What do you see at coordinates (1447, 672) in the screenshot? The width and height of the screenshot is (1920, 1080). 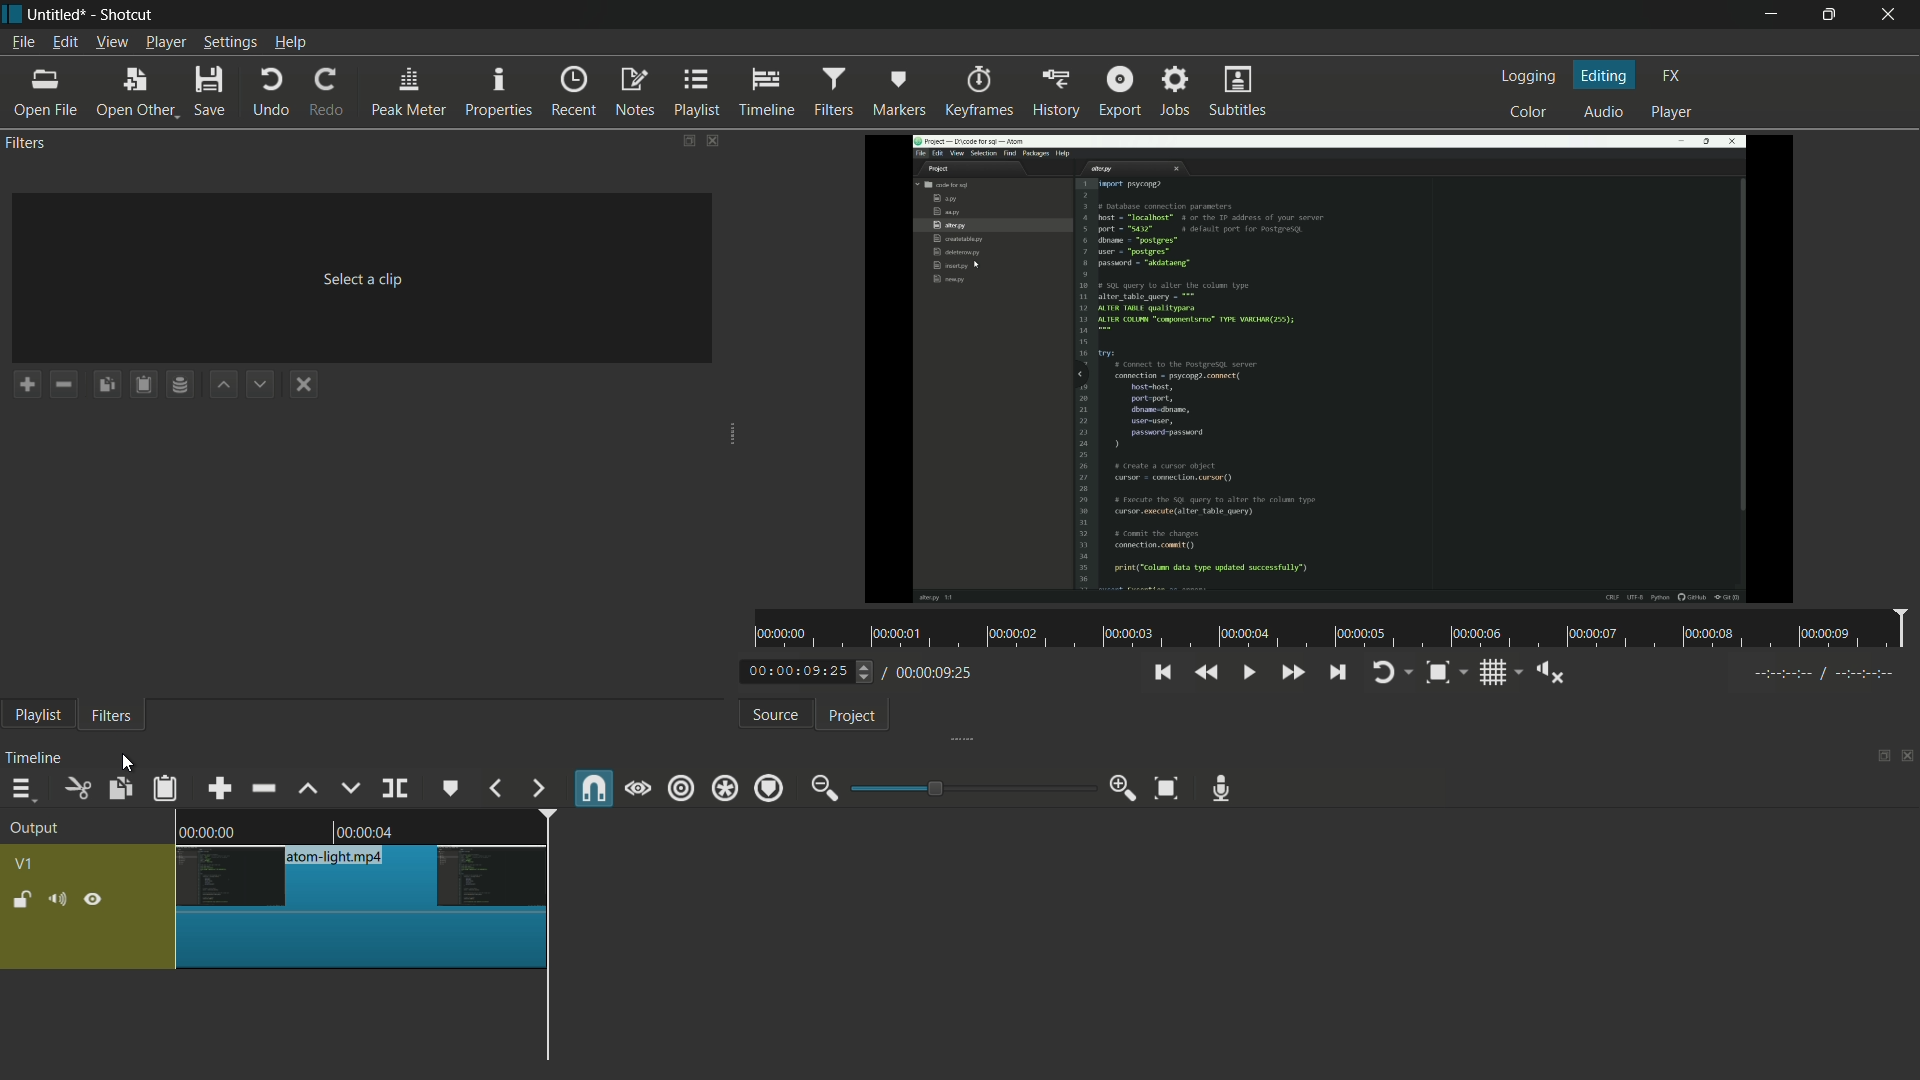 I see `zoom timeline to fit` at bounding box center [1447, 672].